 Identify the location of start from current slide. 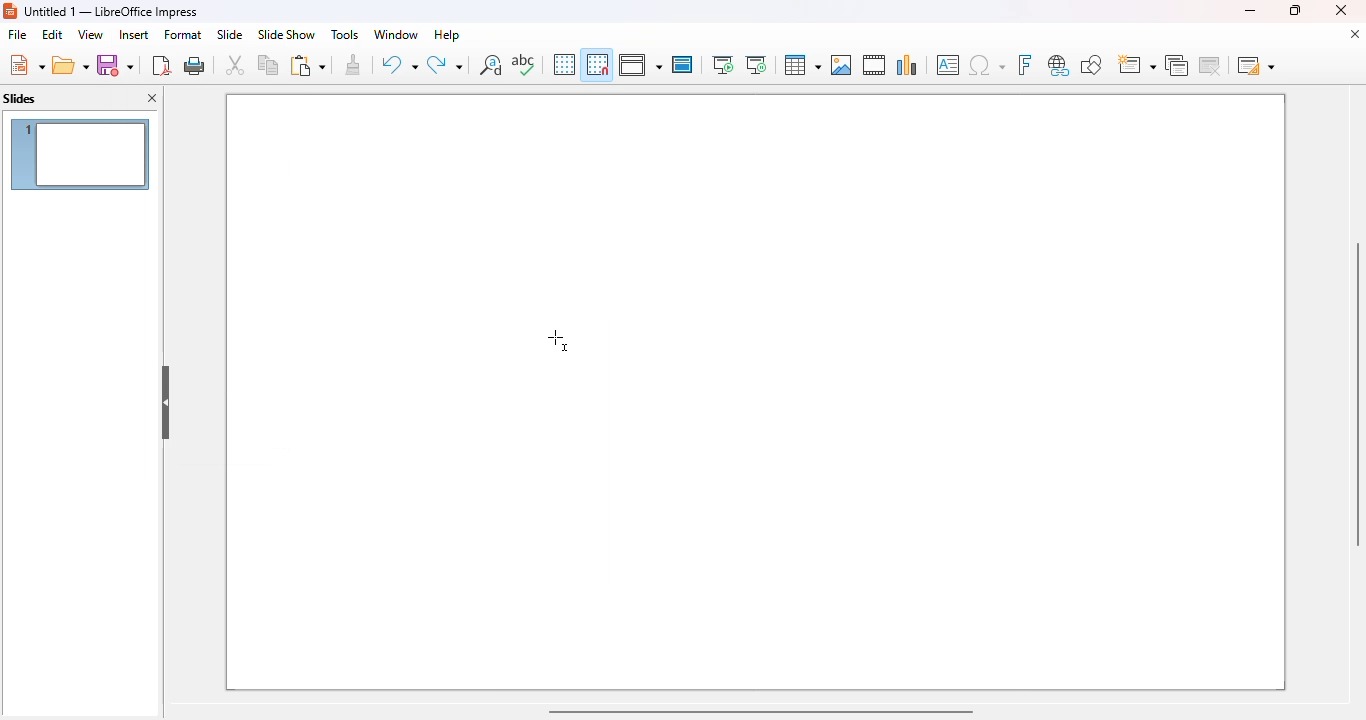
(756, 65).